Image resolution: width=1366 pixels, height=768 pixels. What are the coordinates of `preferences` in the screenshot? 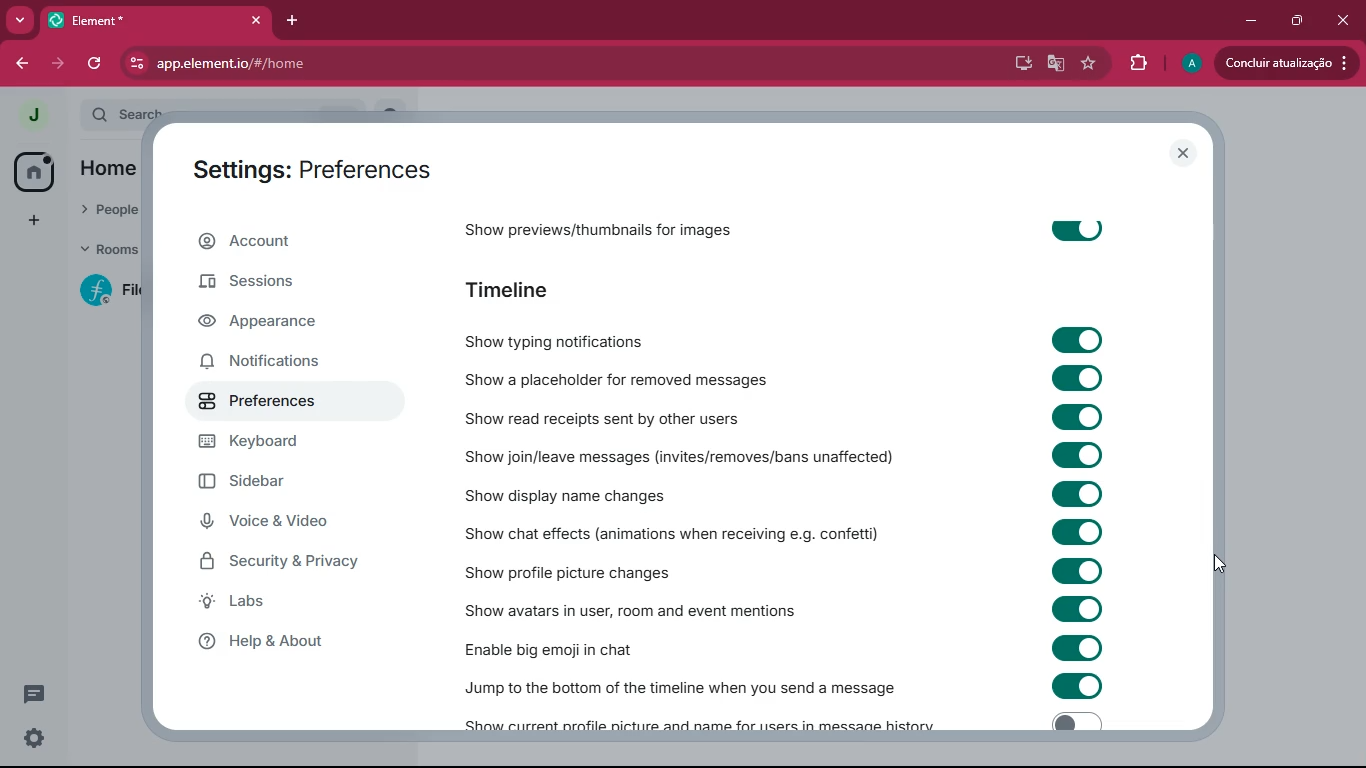 It's located at (262, 403).